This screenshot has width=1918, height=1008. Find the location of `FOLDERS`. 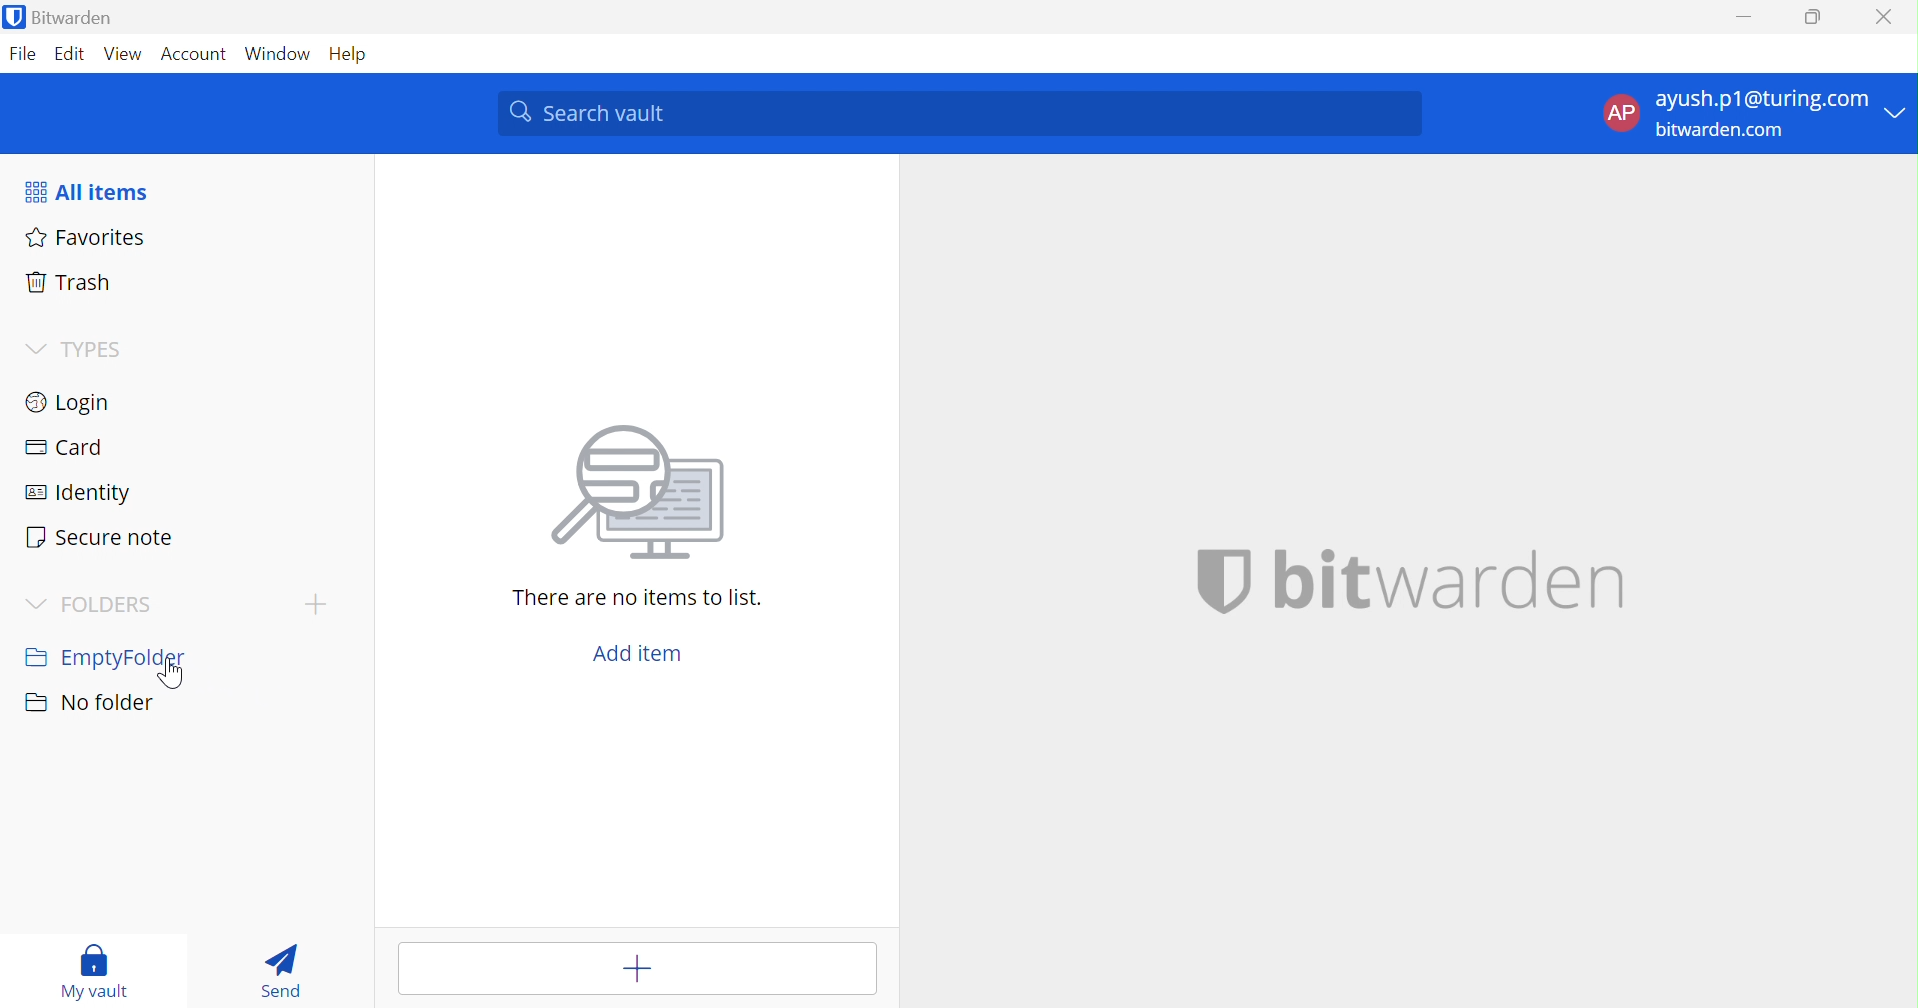

FOLDERS is located at coordinates (113, 605).